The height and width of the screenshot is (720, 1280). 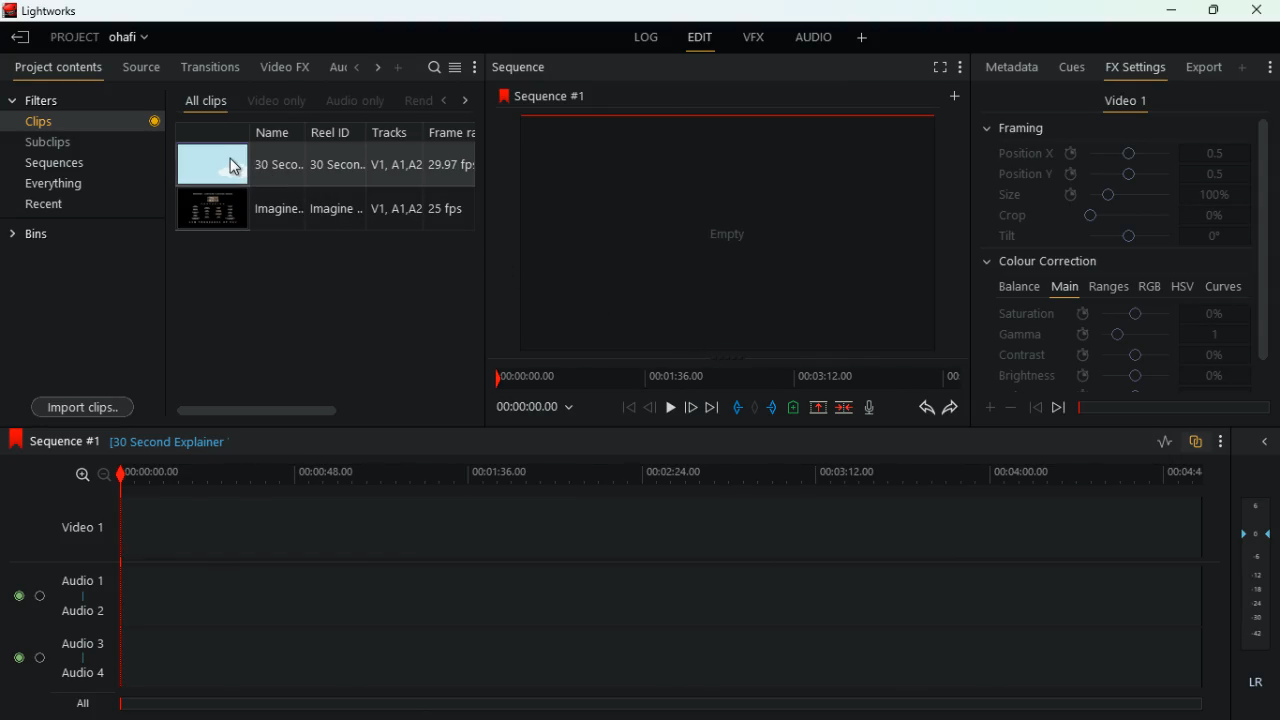 What do you see at coordinates (866, 39) in the screenshot?
I see `more` at bounding box center [866, 39].